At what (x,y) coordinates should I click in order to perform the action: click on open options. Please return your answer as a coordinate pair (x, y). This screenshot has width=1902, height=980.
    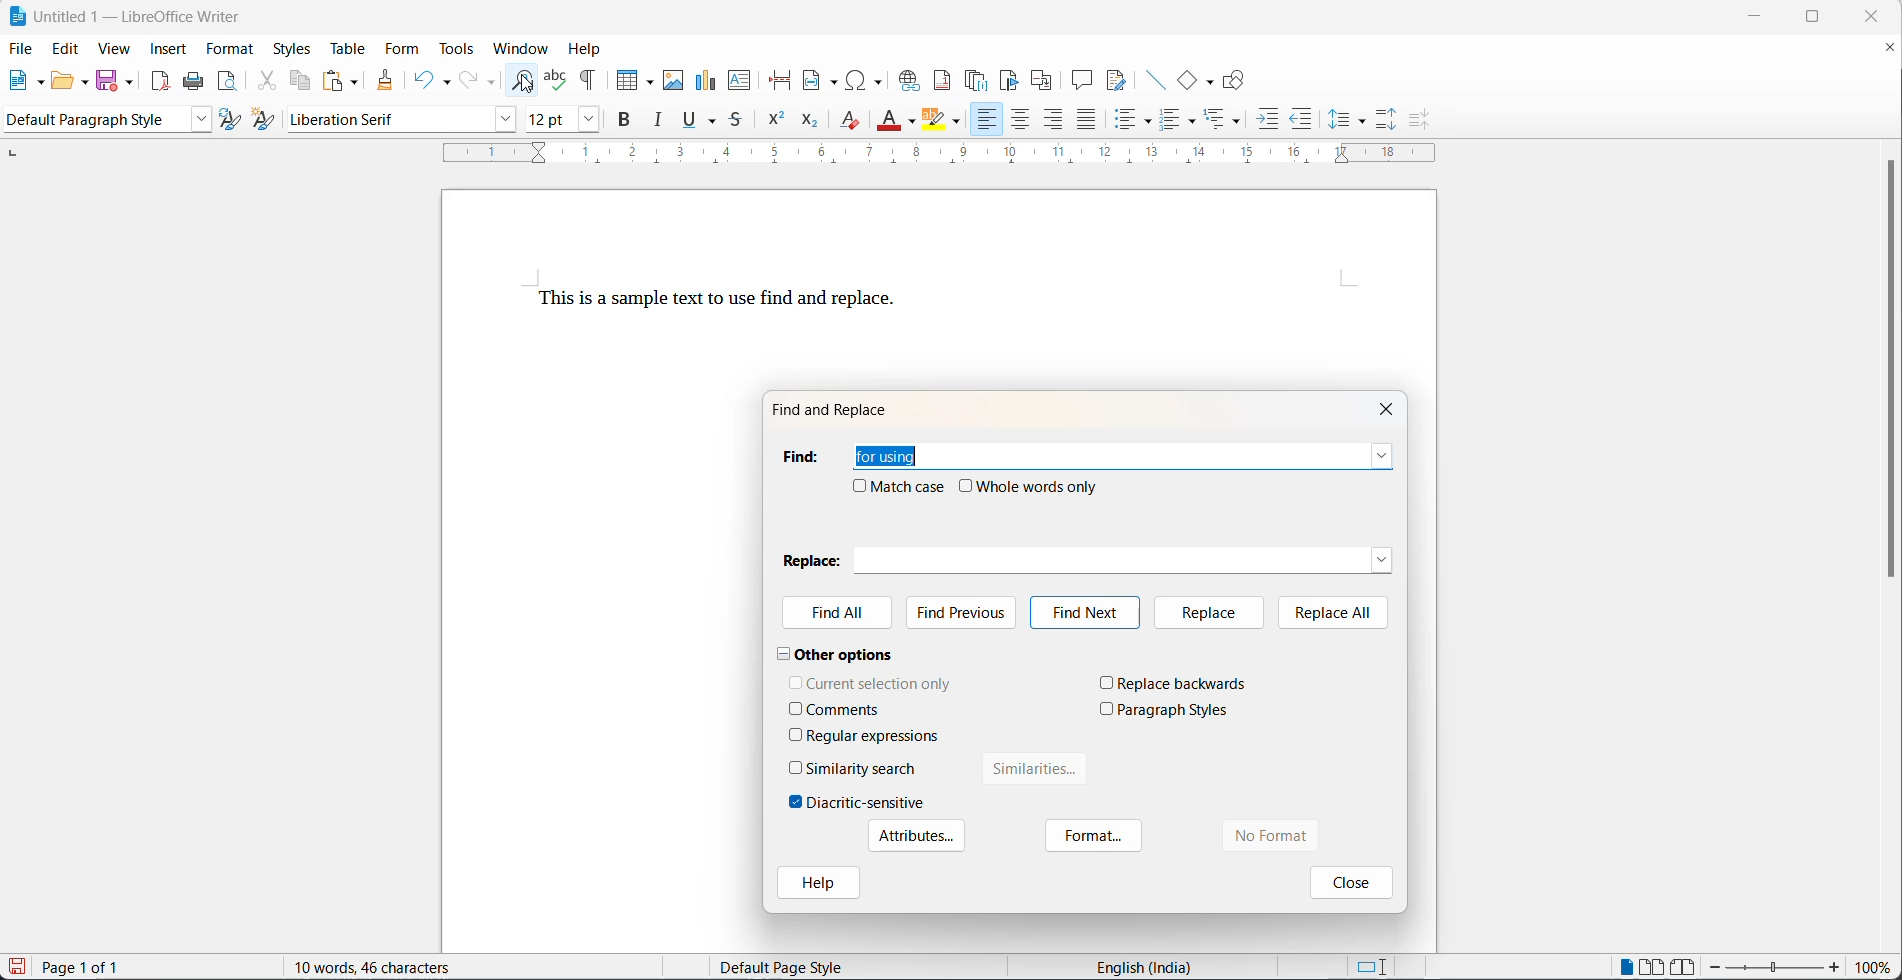
    Looking at the image, I should click on (86, 80).